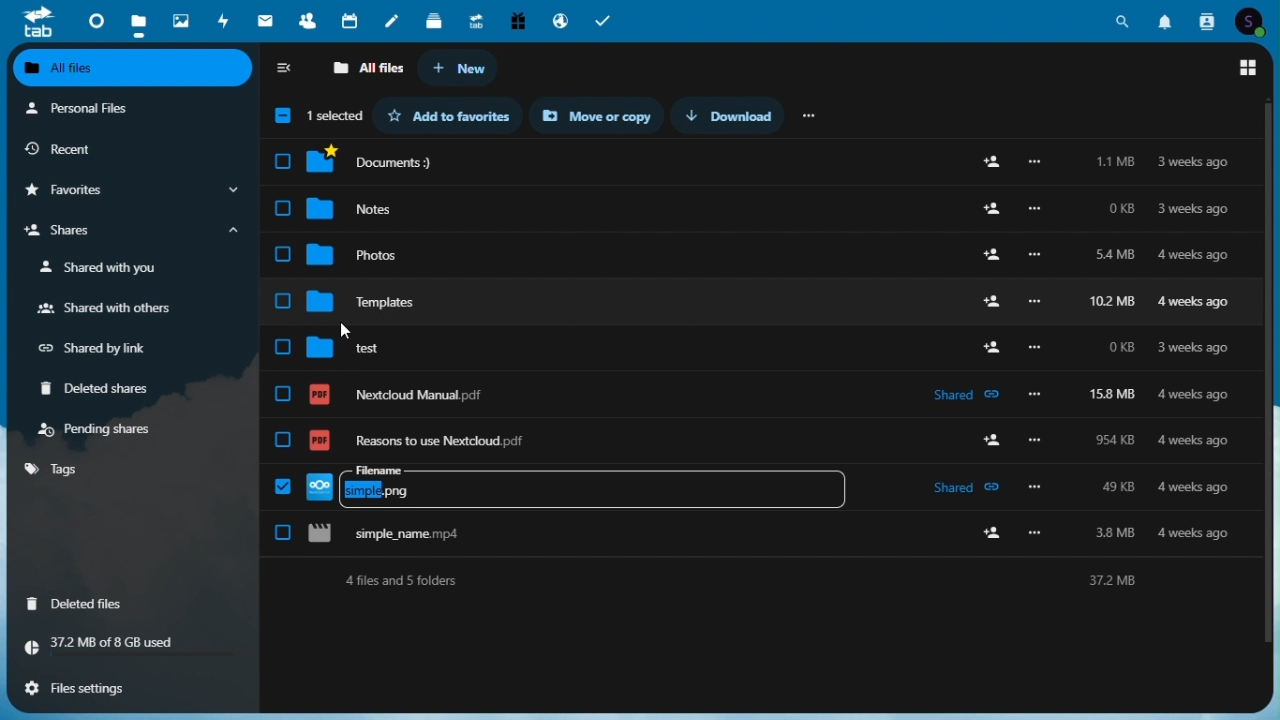 The image size is (1280, 720). Describe the element at coordinates (82, 602) in the screenshot. I see `deleted files` at that location.